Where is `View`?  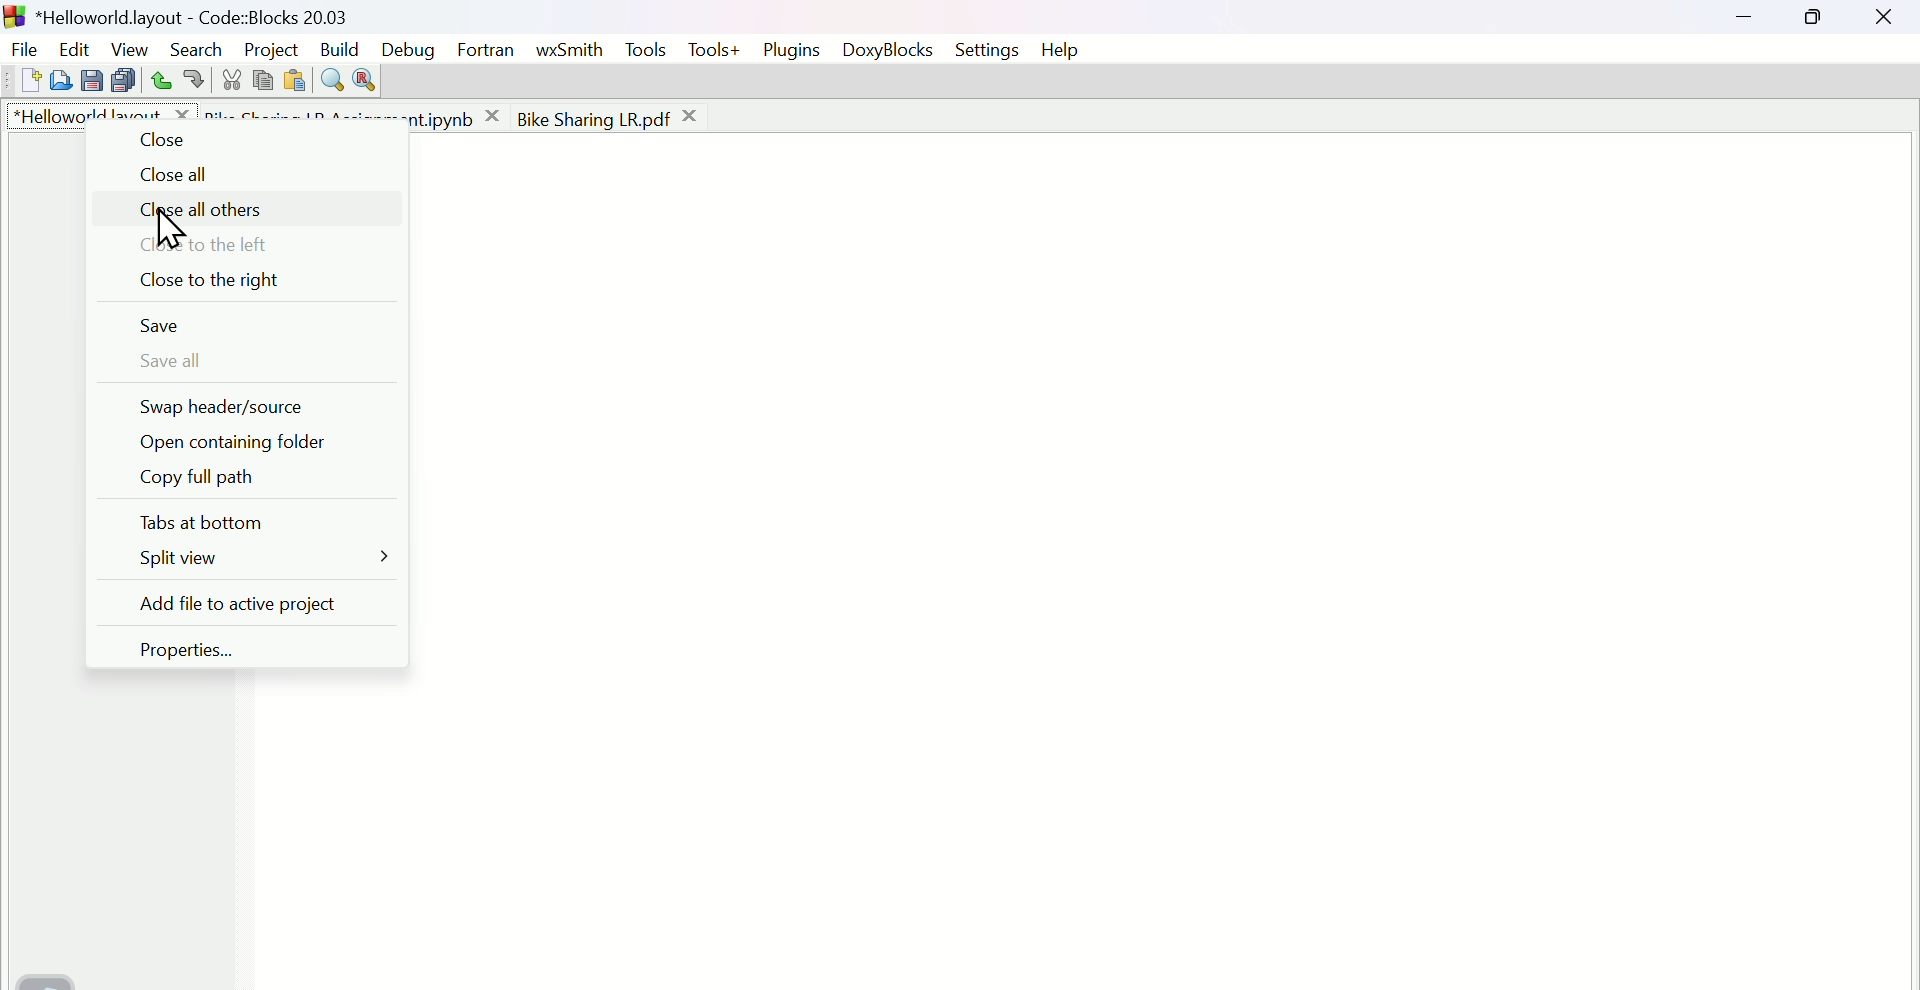 View is located at coordinates (124, 46).